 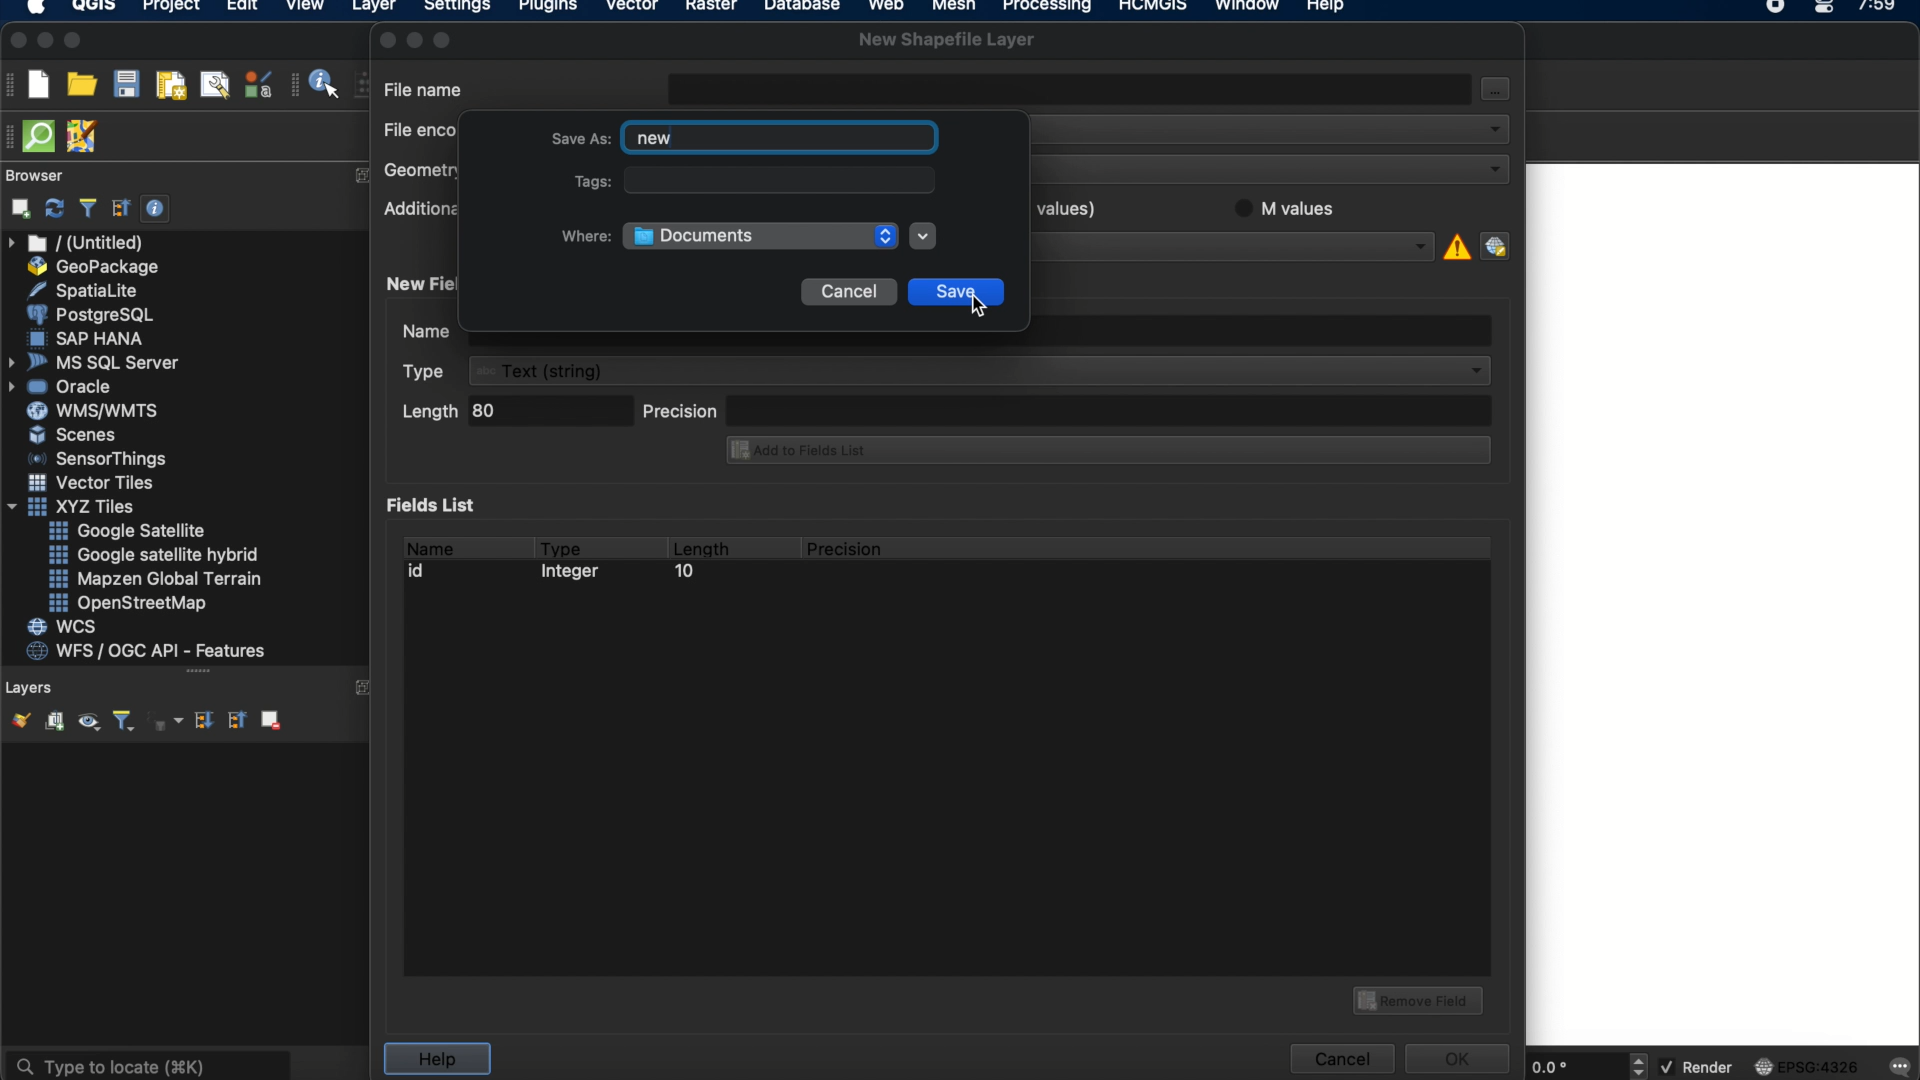 I want to click on degree, so click(x=1572, y=1066).